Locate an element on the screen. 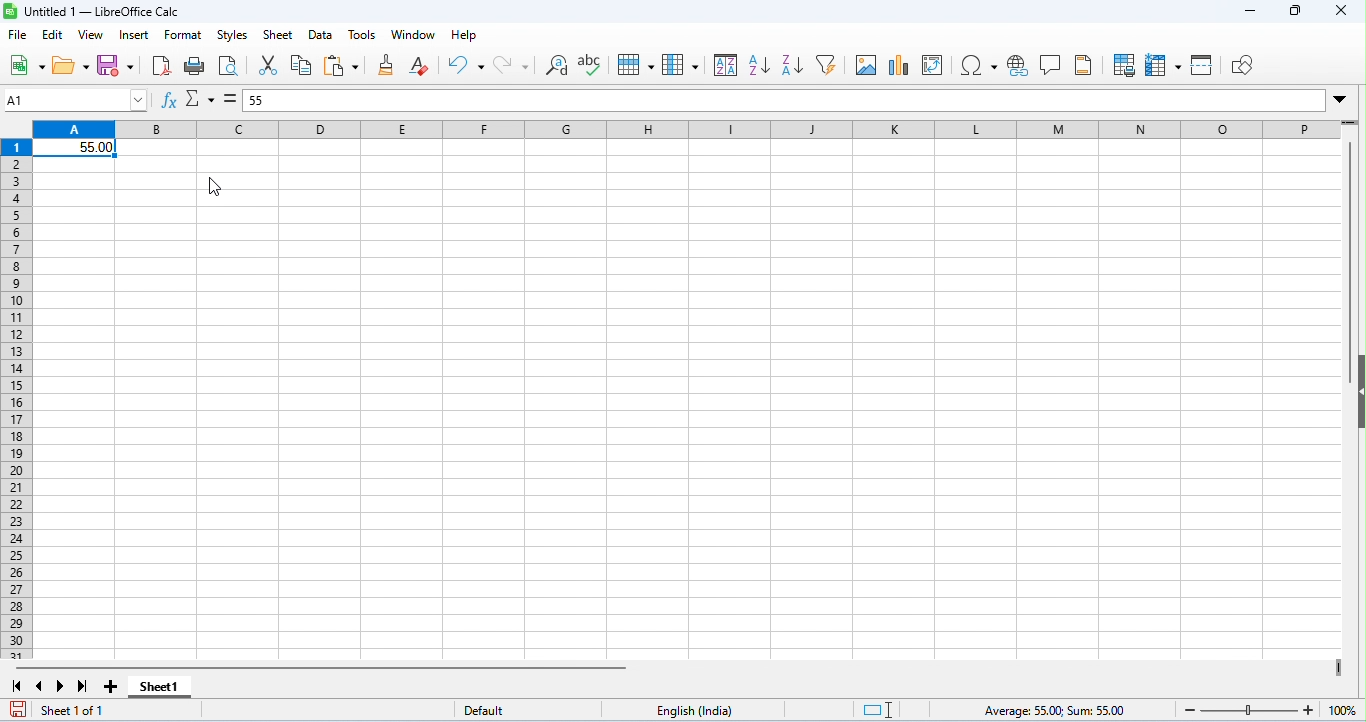 The width and height of the screenshot is (1366, 722). next sheet is located at coordinates (60, 686).